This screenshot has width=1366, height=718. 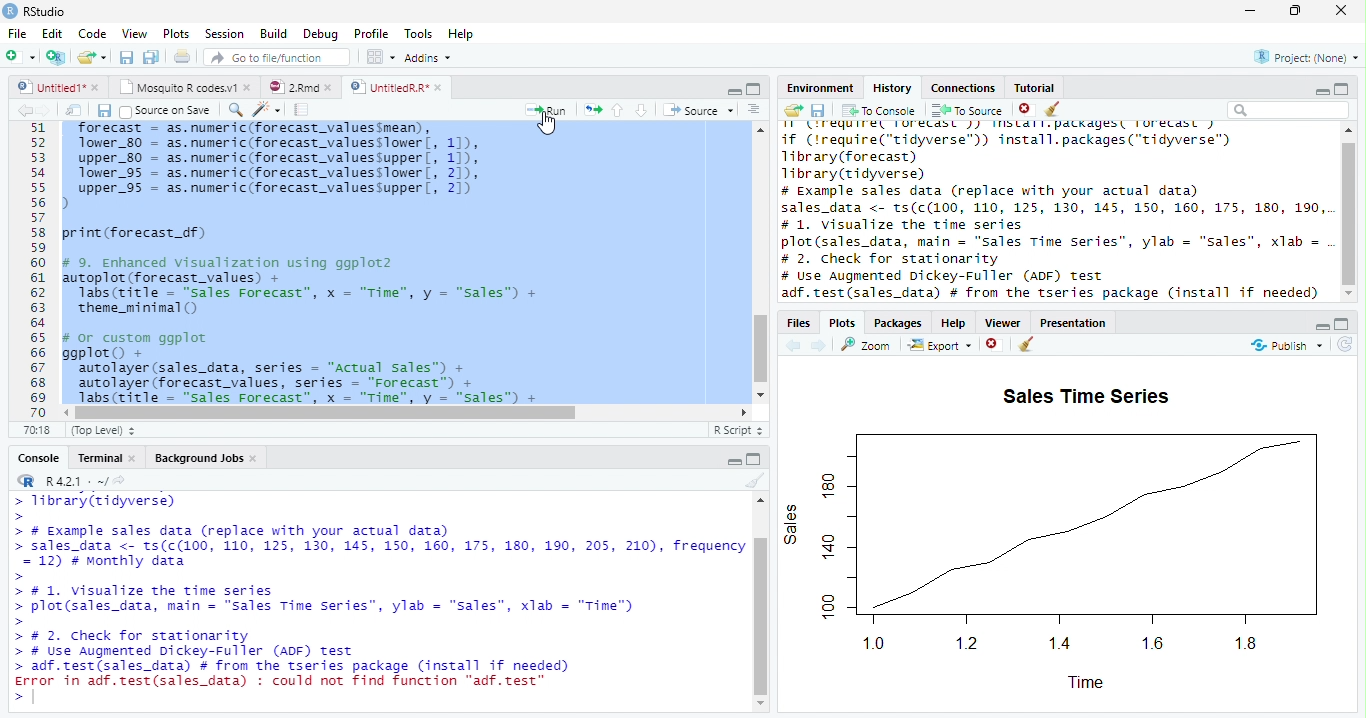 What do you see at coordinates (39, 12) in the screenshot?
I see `RStudio` at bounding box center [39, 12].